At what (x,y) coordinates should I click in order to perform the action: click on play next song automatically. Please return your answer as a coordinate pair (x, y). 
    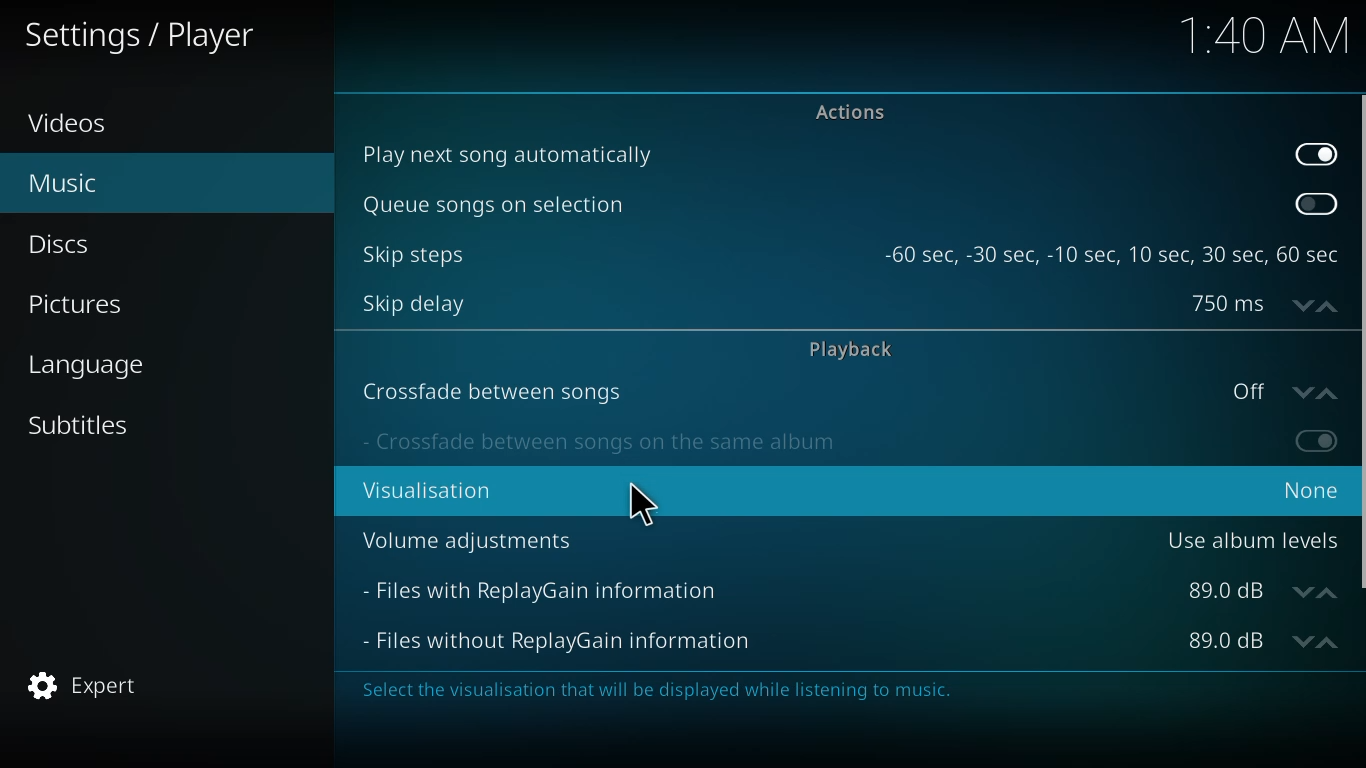
    Looking at the image, I should click on (516, 153).